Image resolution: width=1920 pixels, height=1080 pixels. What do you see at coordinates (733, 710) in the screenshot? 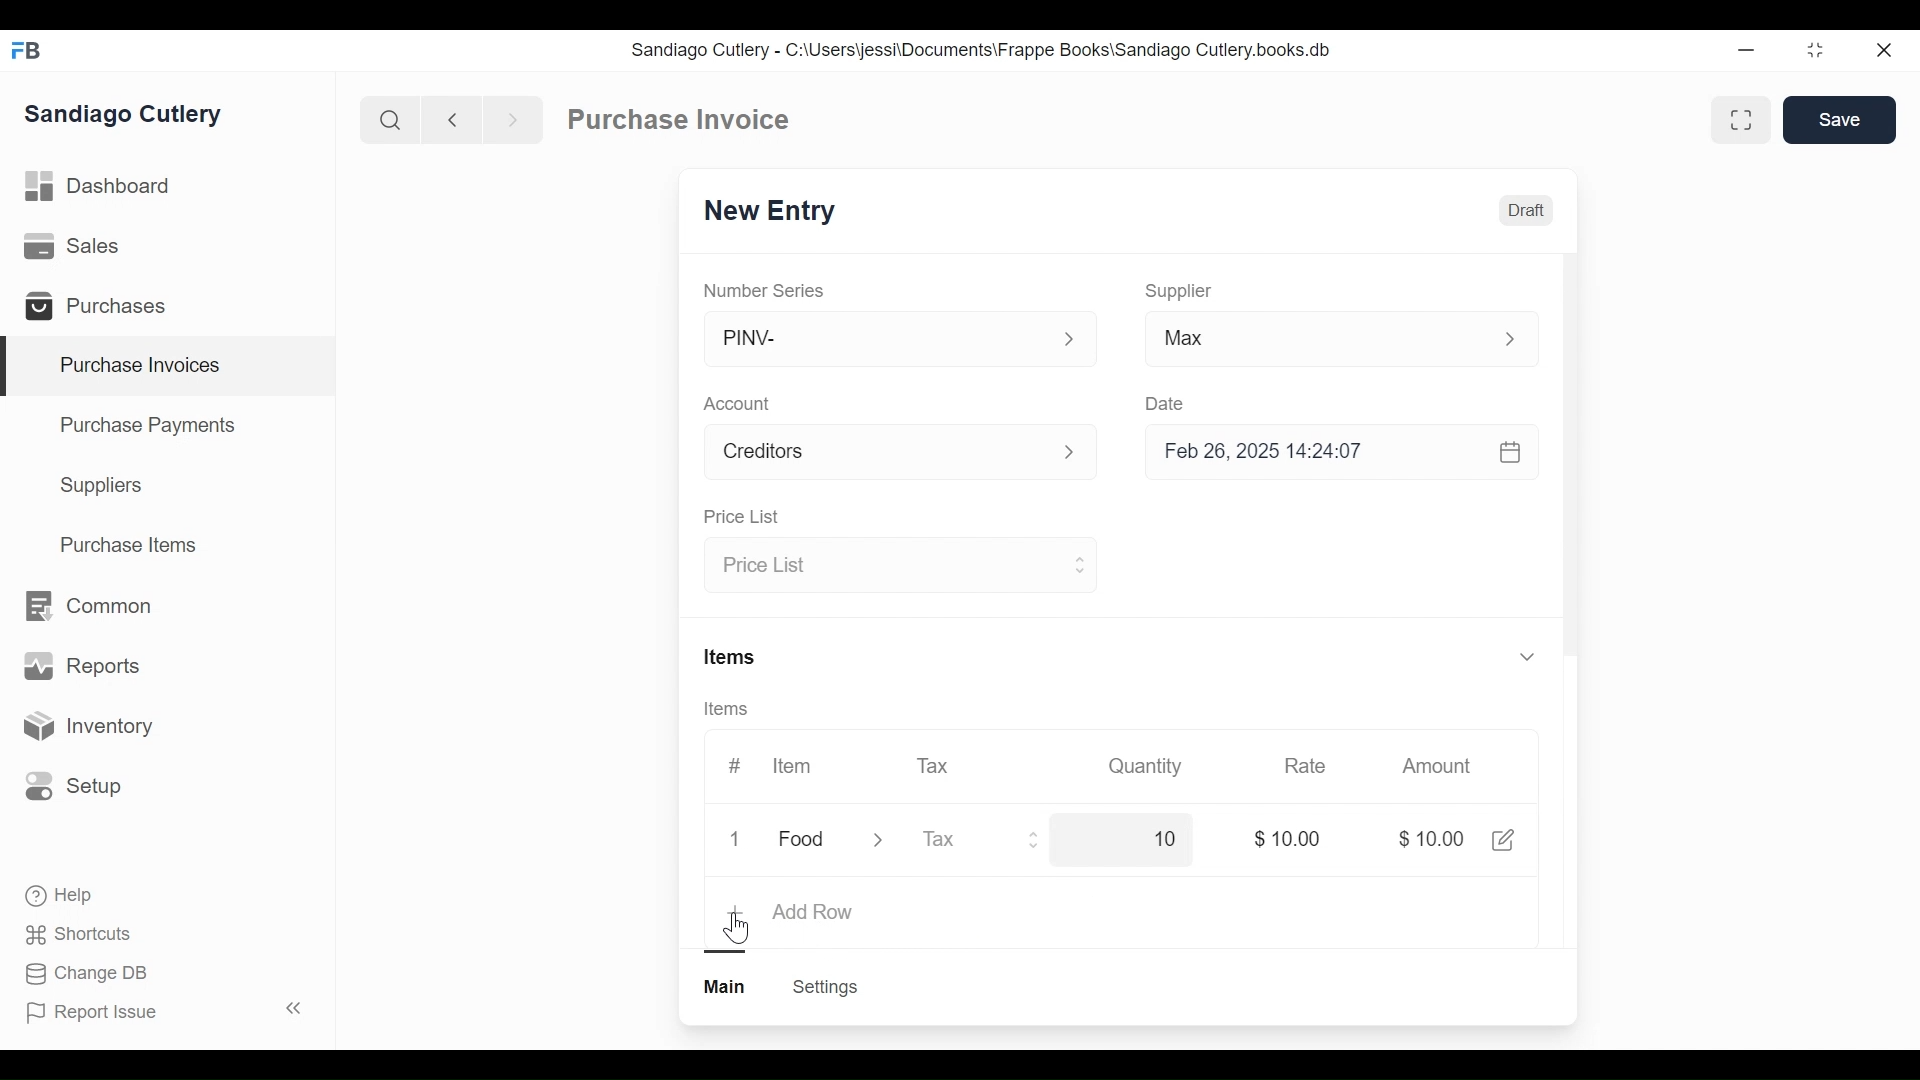
I see `Items` at bounding box center [733, 710].